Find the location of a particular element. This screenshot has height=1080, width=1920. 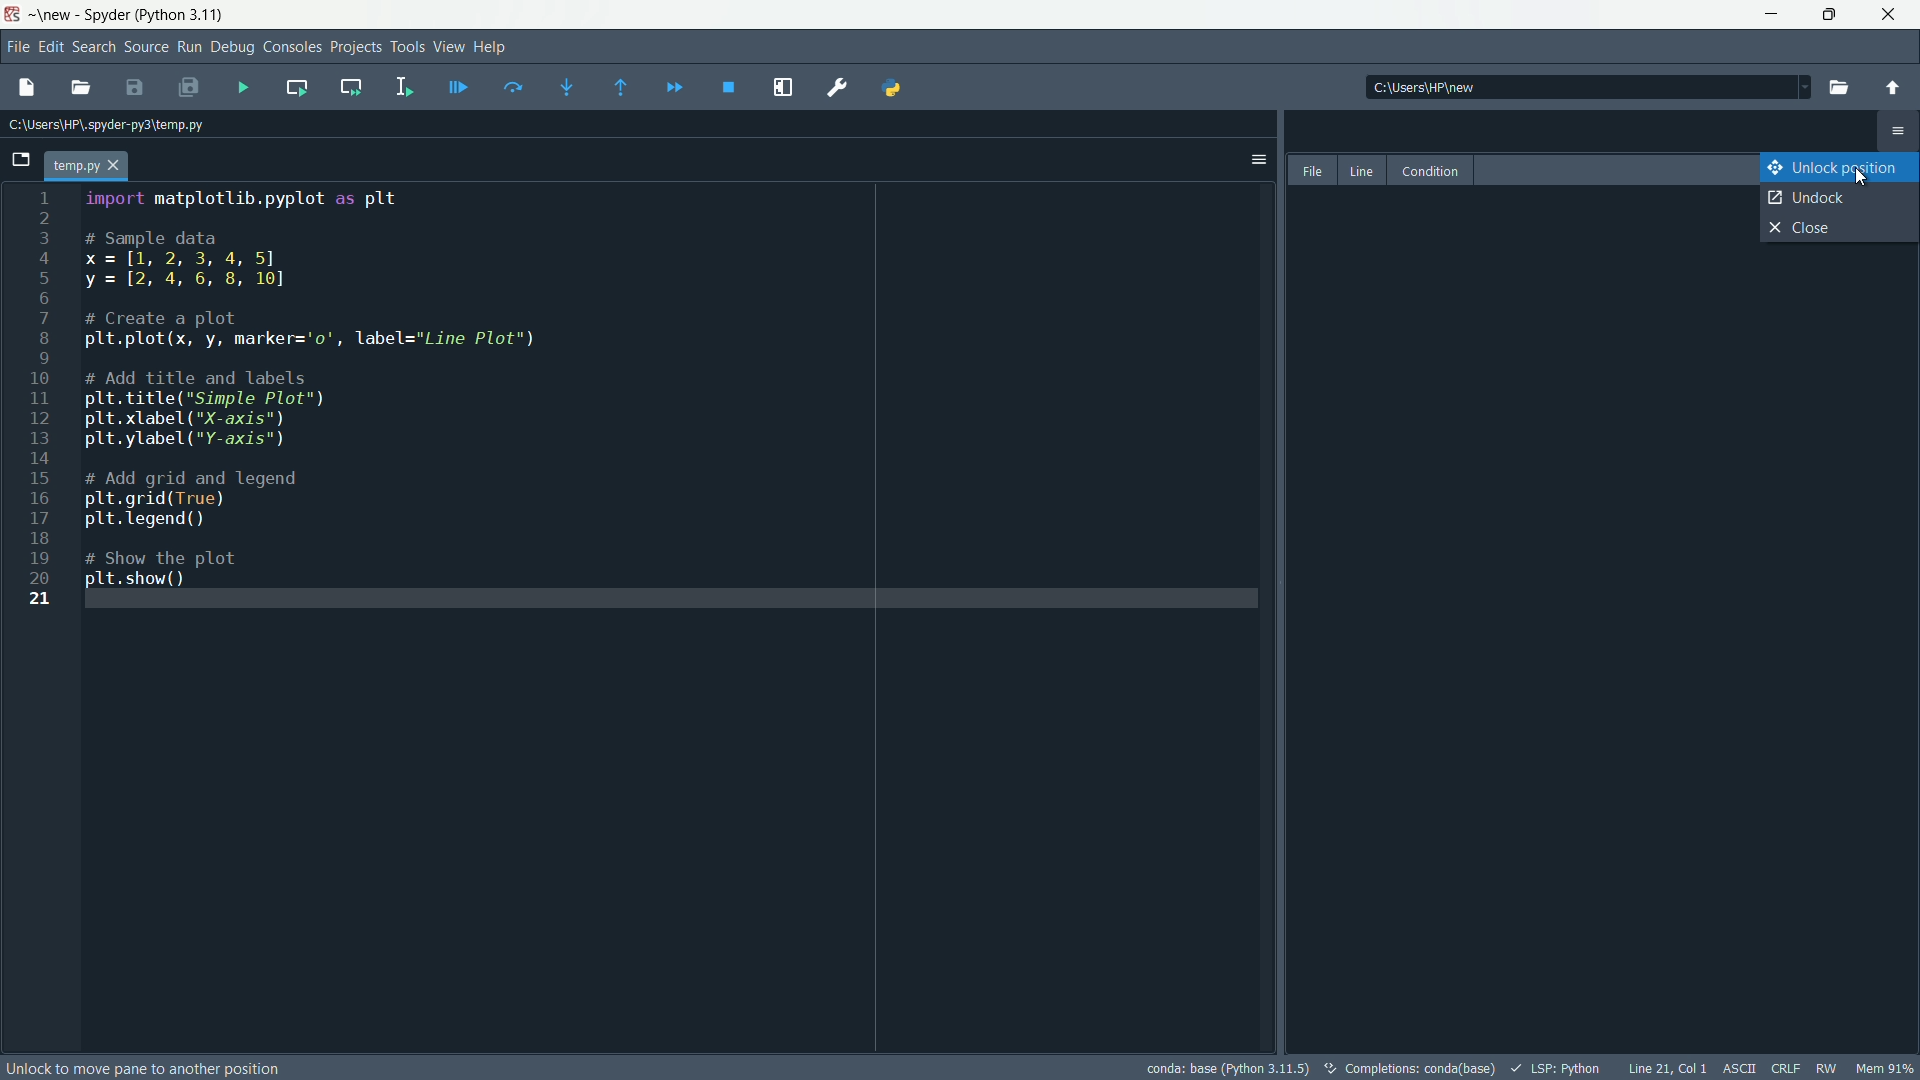

browse tab is located at coordinates (22, 160).